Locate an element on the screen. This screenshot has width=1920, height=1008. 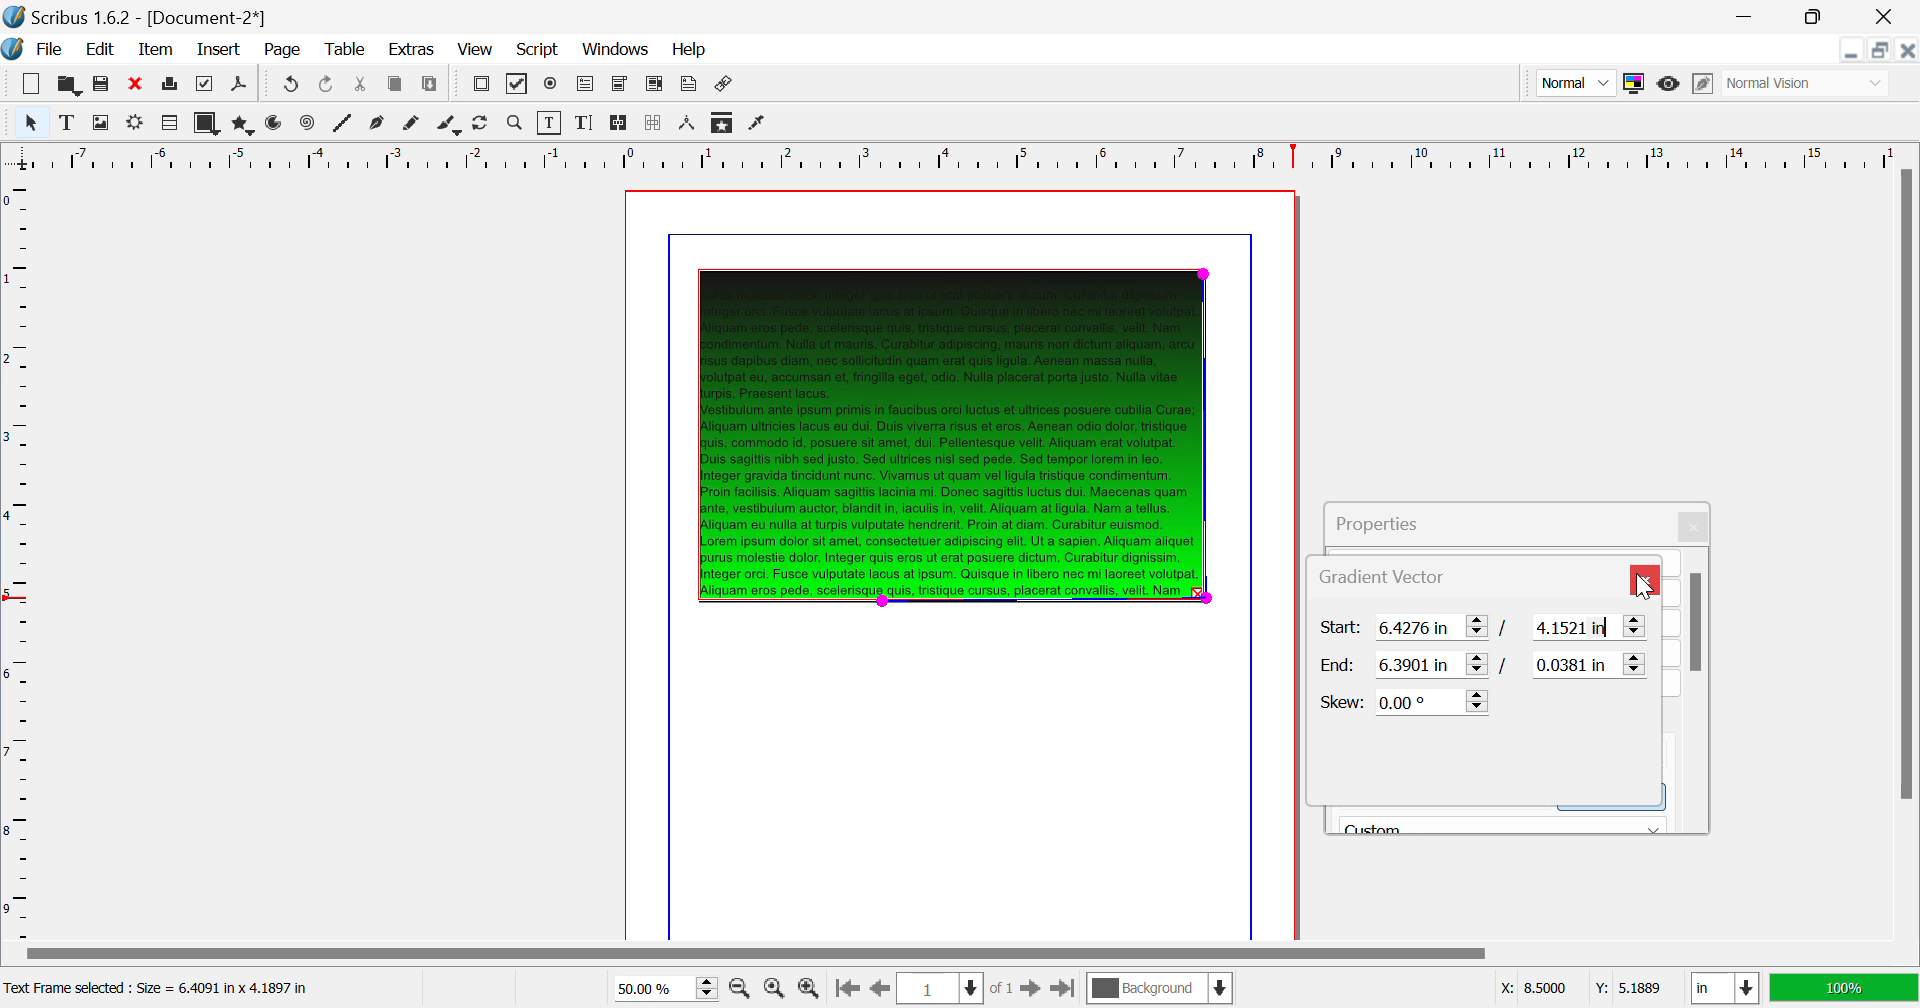
Preview Mode is located at coordinates (1574, 82).